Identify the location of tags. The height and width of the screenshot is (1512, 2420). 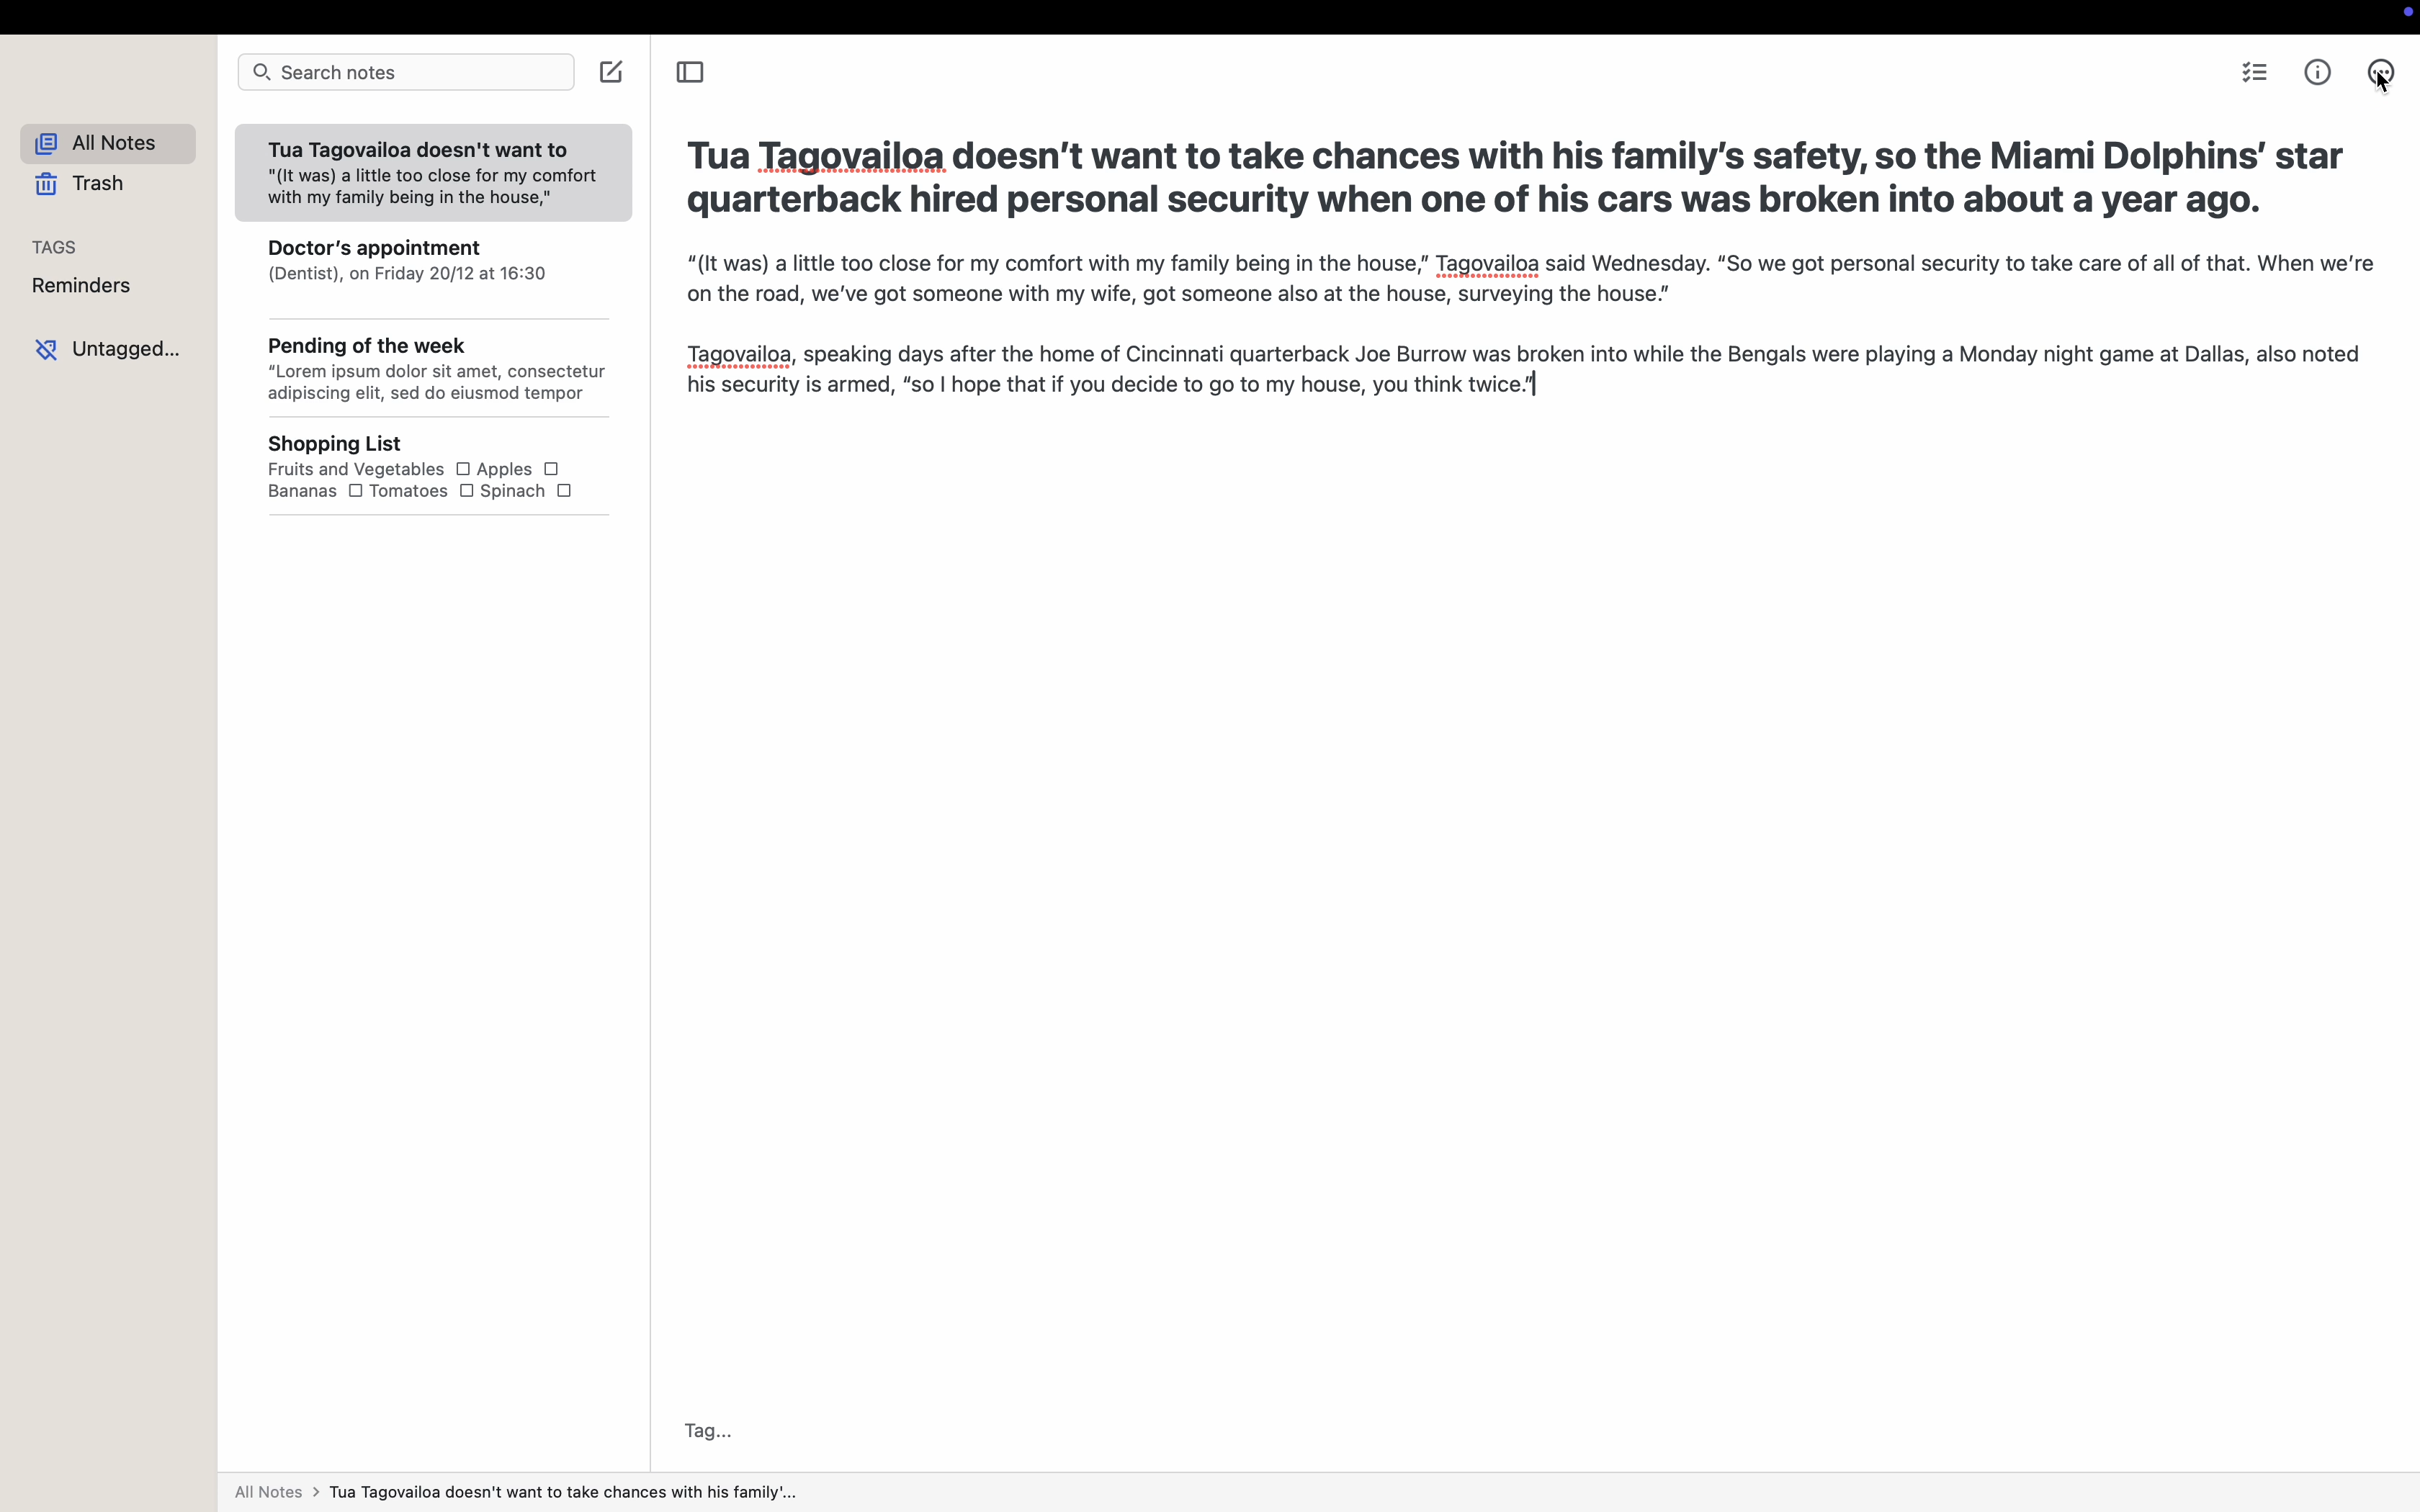
(57, 245).